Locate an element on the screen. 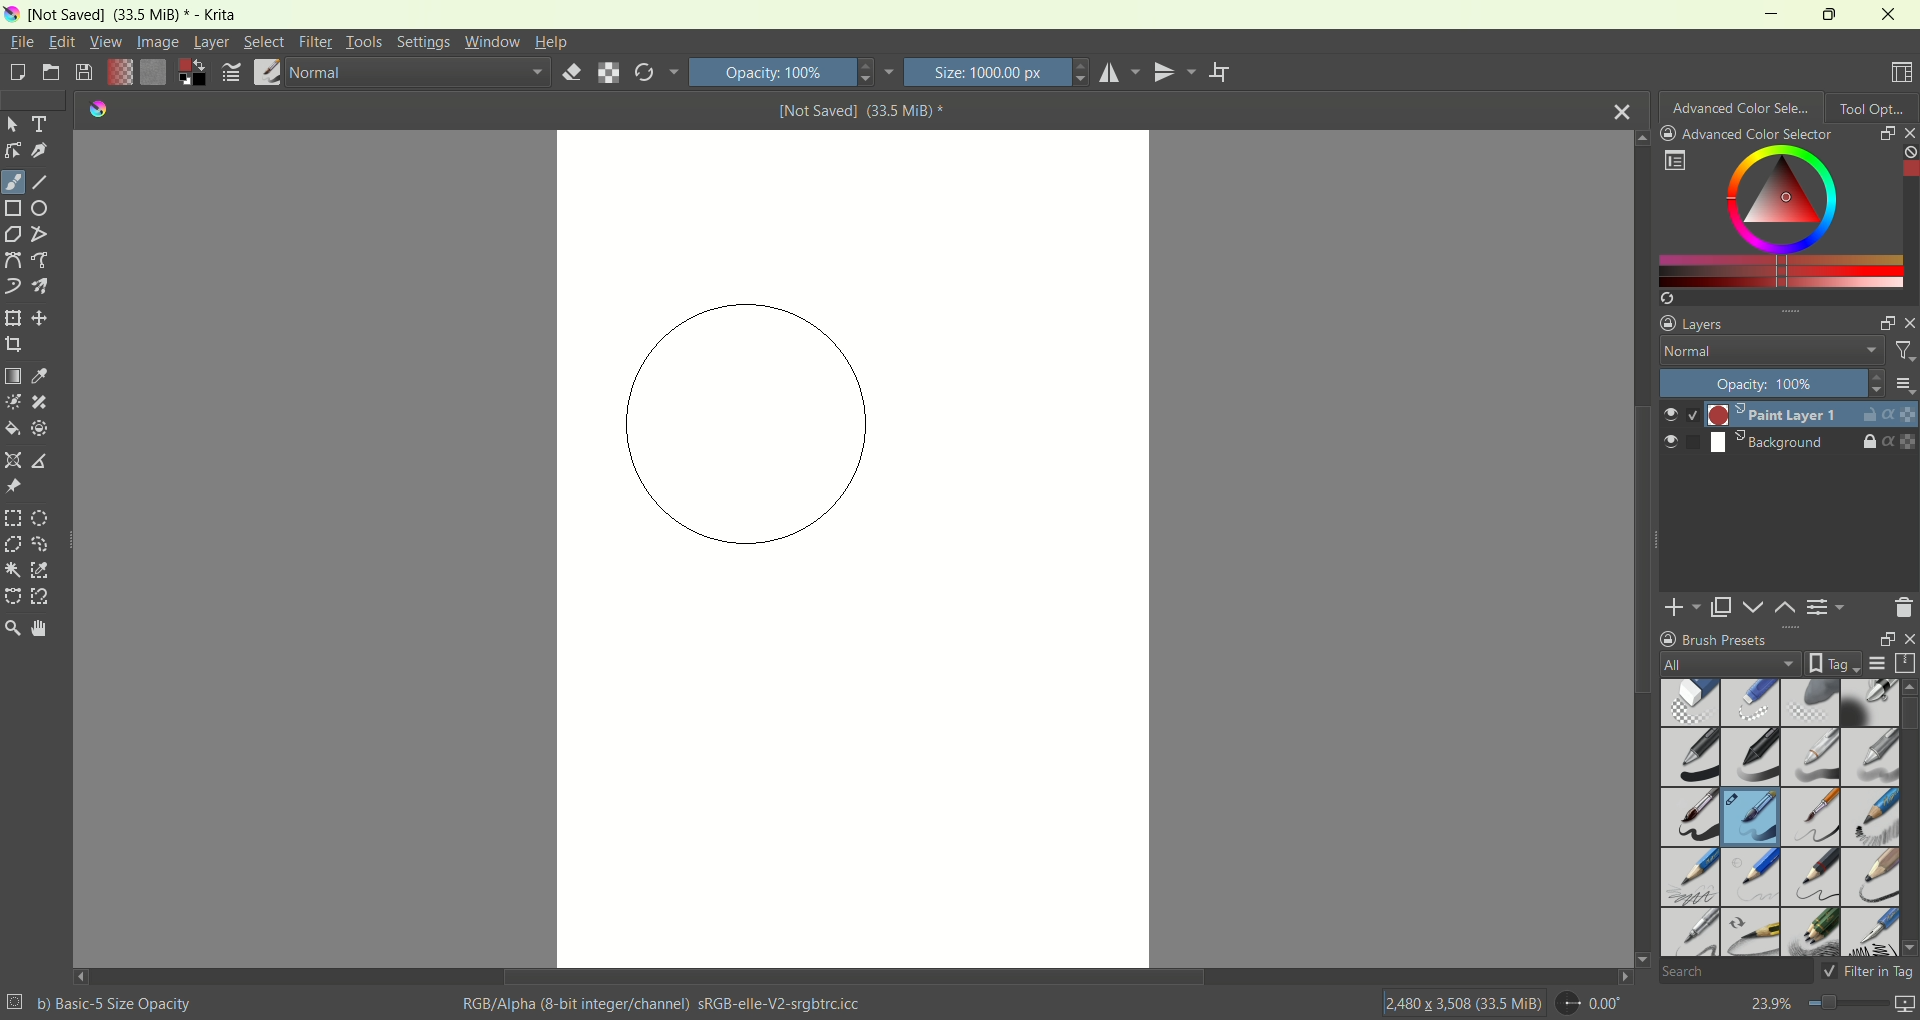 The image size is (1920, 1020). 12,480 x 3,508 (33.5 MiB) is located at coordinates (1462, 1002).